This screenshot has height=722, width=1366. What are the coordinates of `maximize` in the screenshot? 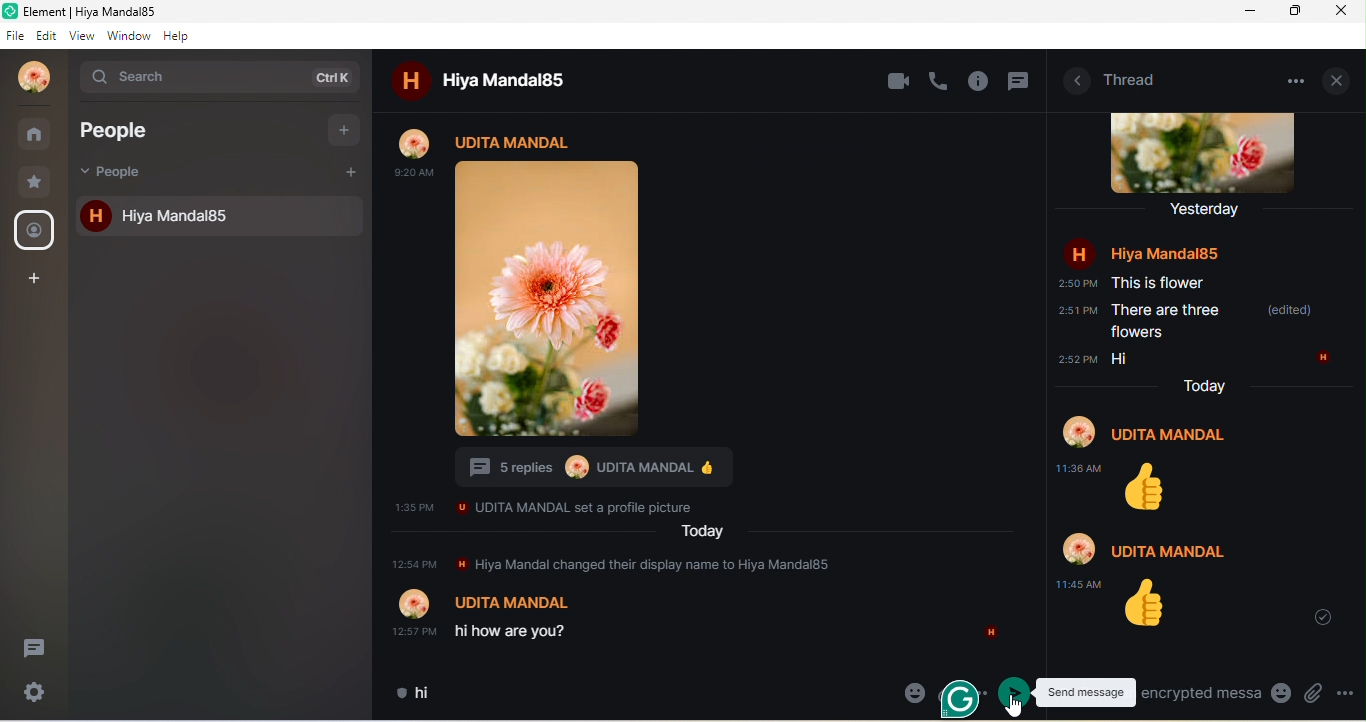 It's located at (1290, 11).